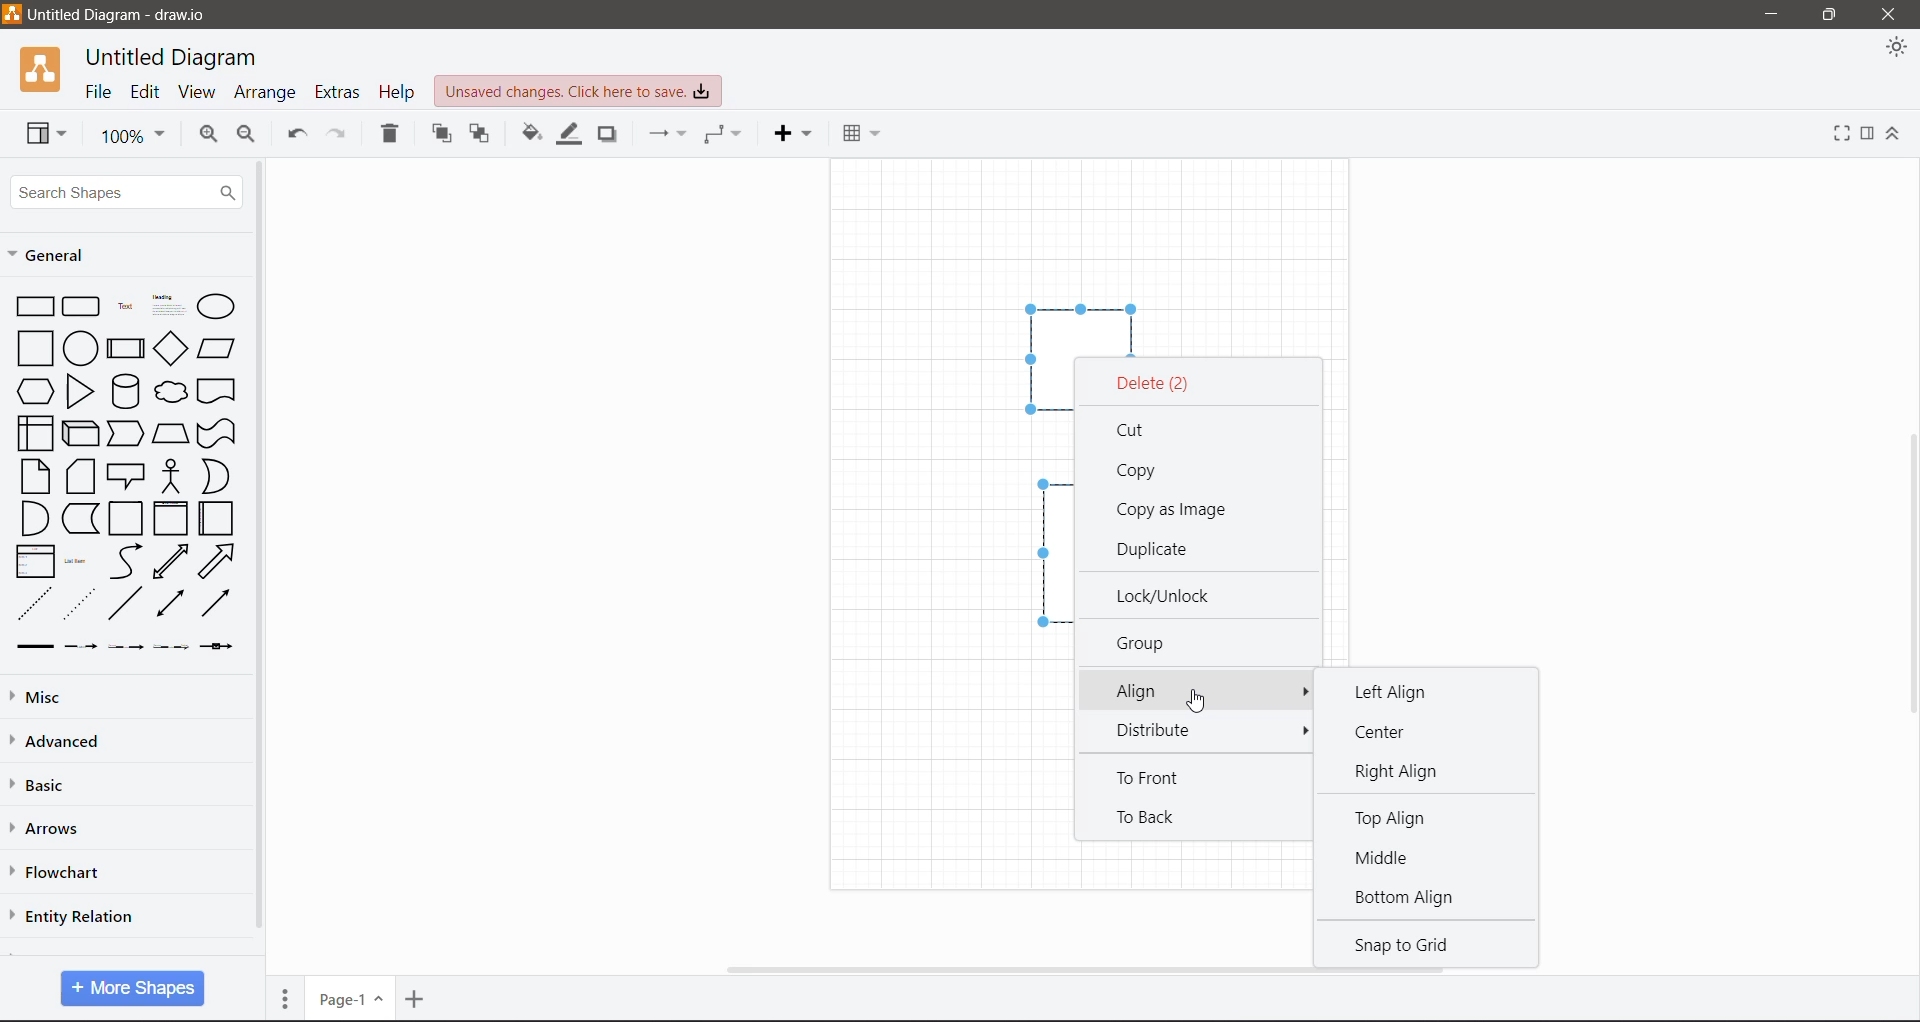  Describe the element at coordinates (1201, 707) in the screenshot. I see `Cursor` at that location.